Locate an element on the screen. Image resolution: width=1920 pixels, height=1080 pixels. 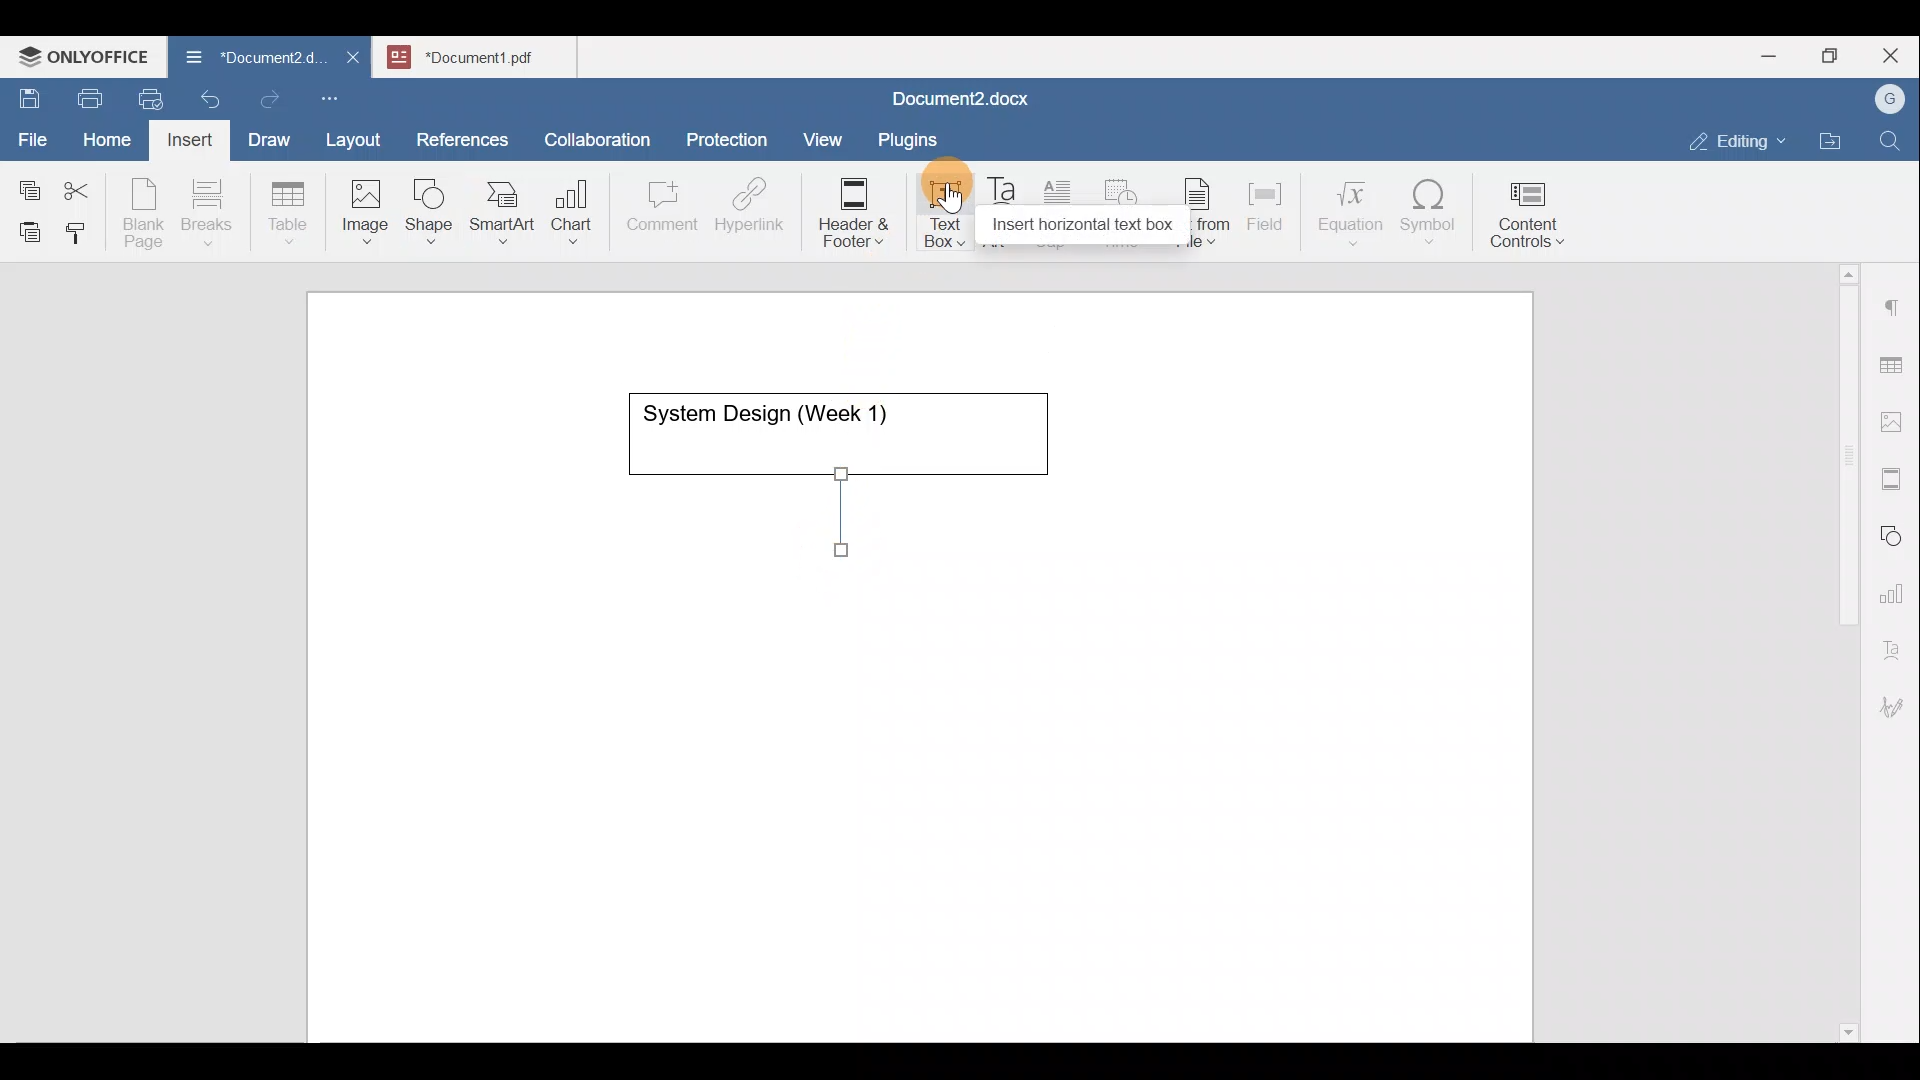
Headers & footers is located at coordinates (1895, 474).